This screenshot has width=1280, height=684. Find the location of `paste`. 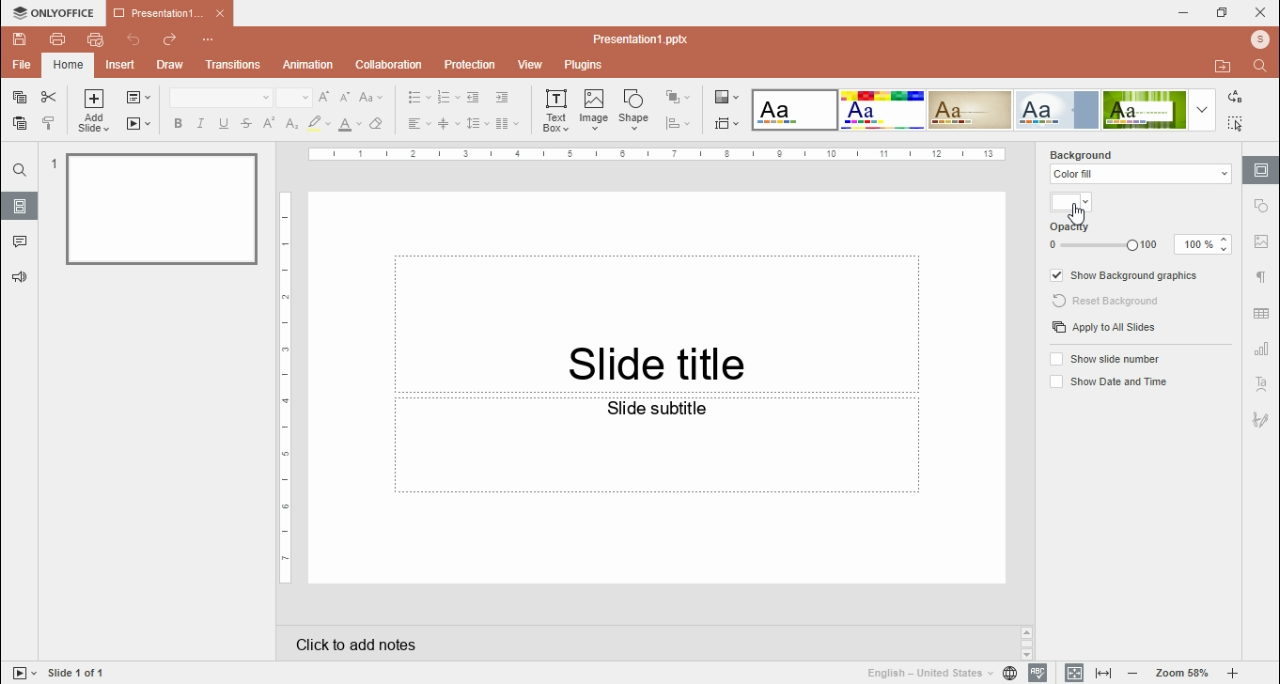

paste is located at coordinates (19, 123).